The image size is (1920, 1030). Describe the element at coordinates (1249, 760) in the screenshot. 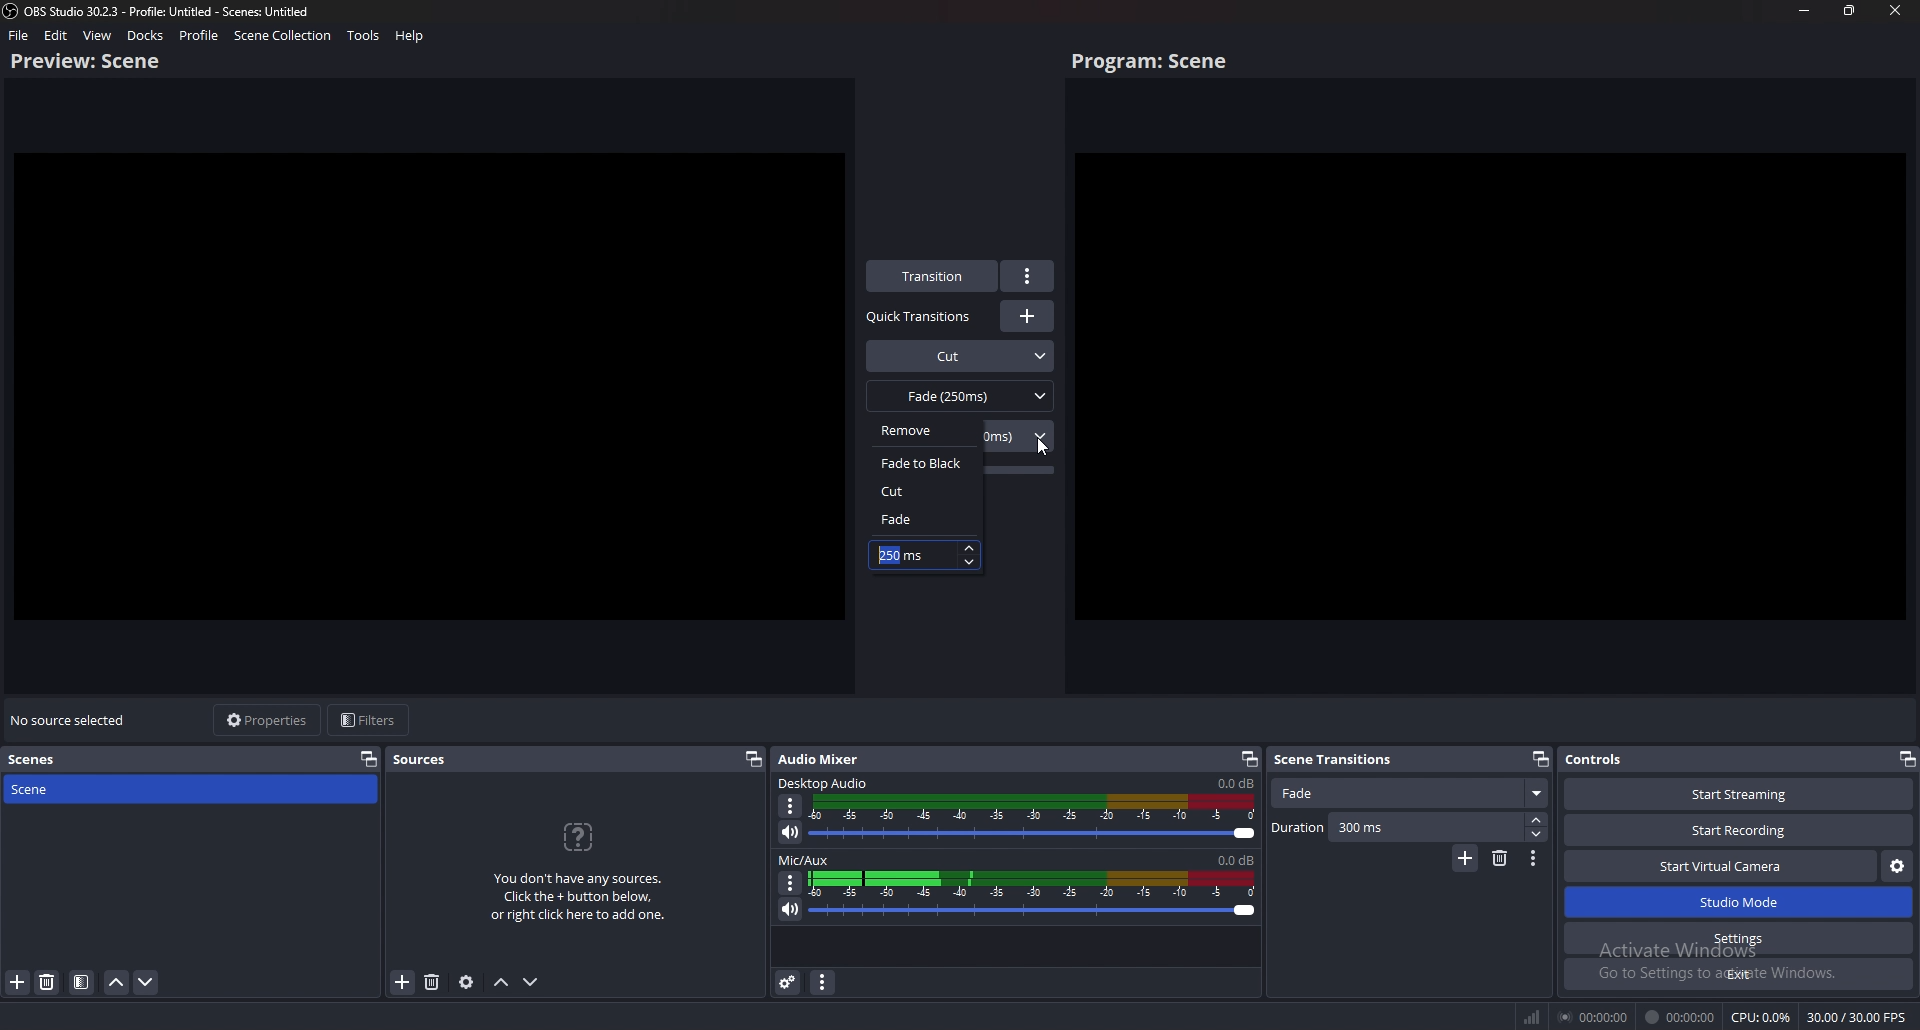

I see `Pop out` at that location.